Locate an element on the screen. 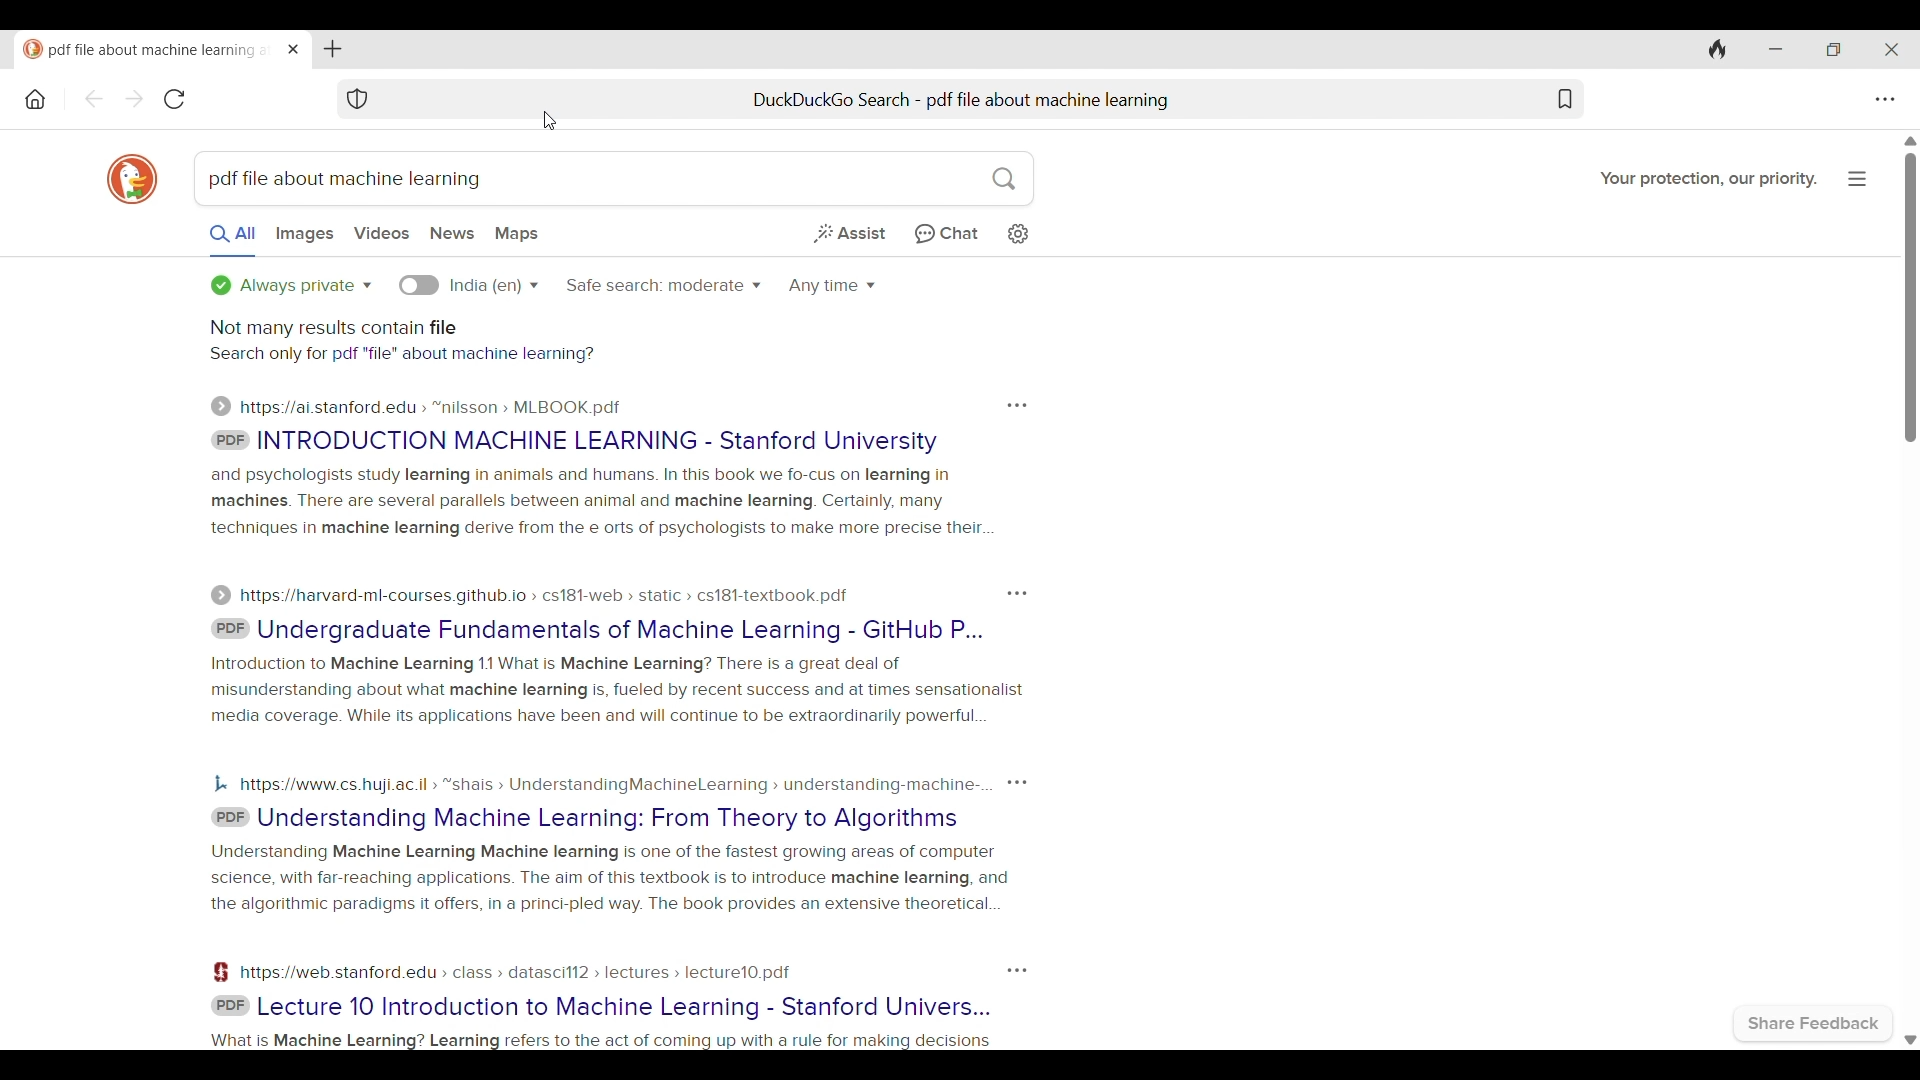  Close interface is located at coordinates (1891, 49).